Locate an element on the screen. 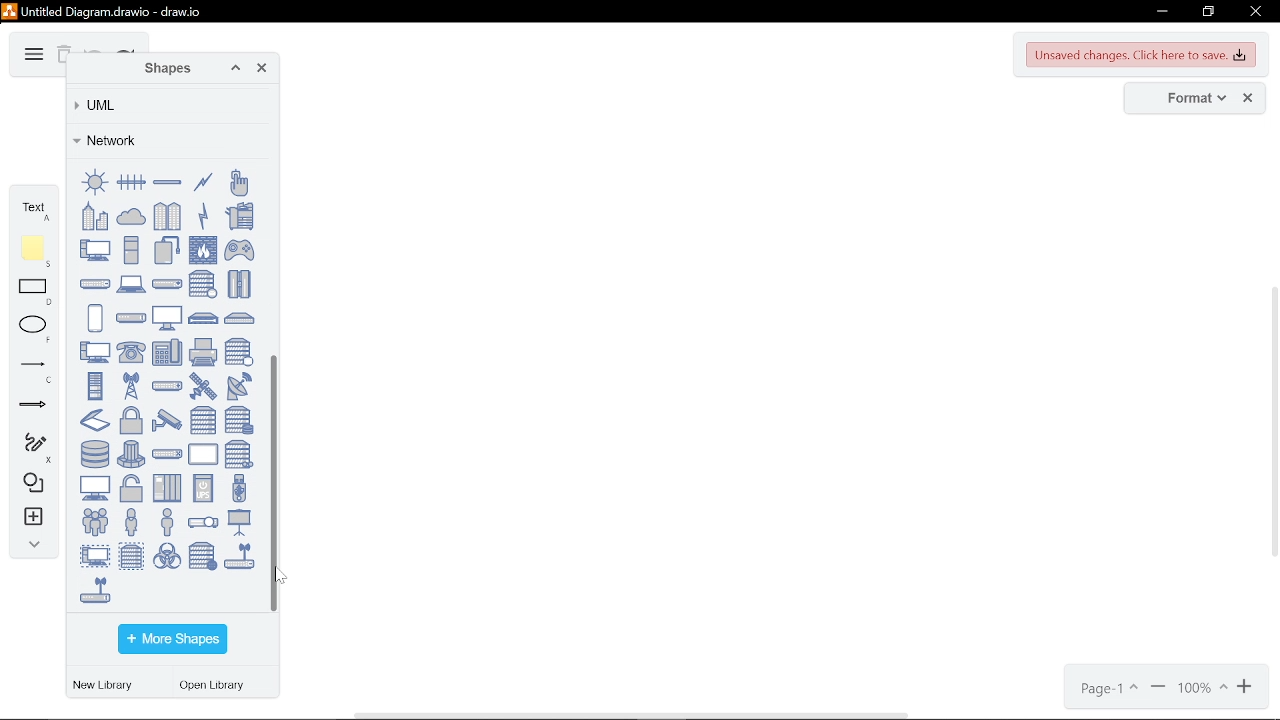 This screenshot has width=1280, height=720. monitor is located at coordinates (167, 317).